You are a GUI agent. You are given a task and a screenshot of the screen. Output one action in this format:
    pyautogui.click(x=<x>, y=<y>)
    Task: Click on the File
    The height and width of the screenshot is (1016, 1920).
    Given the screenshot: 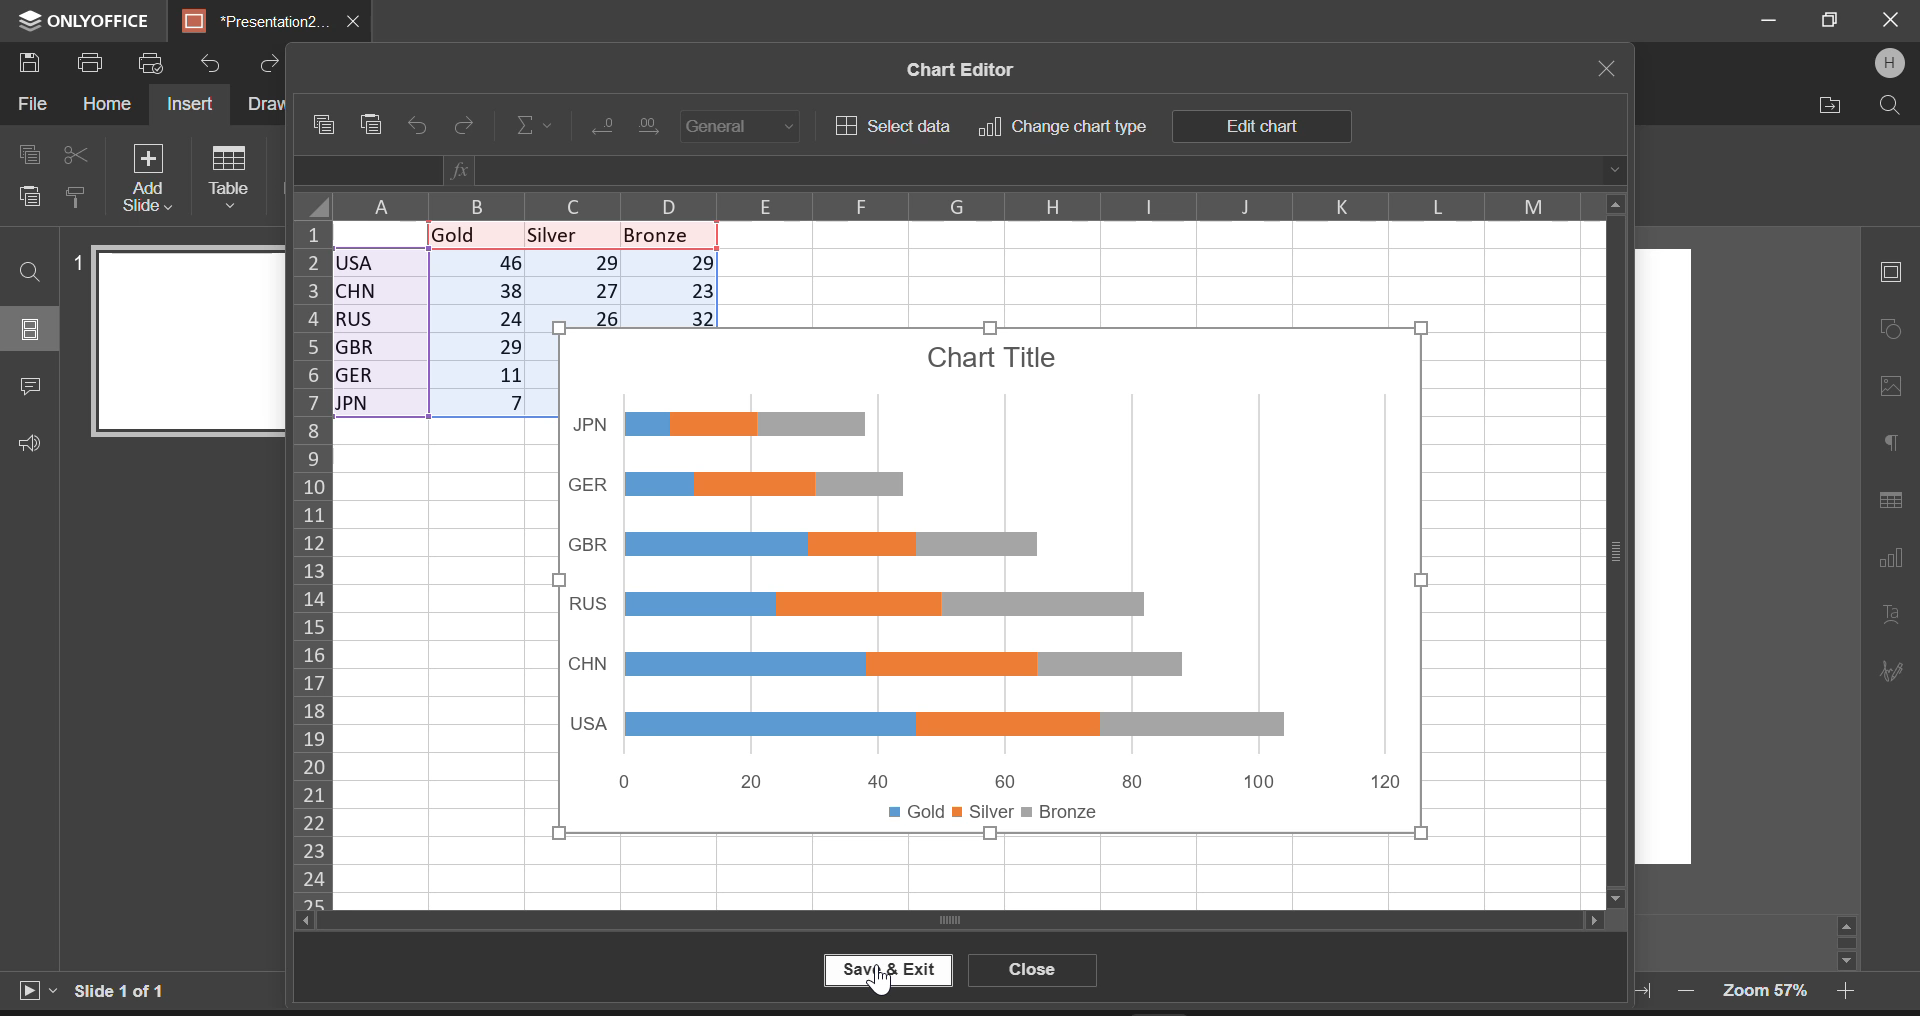 What is the action you would take?
    pyautogui.click(x=30, y=108)
    